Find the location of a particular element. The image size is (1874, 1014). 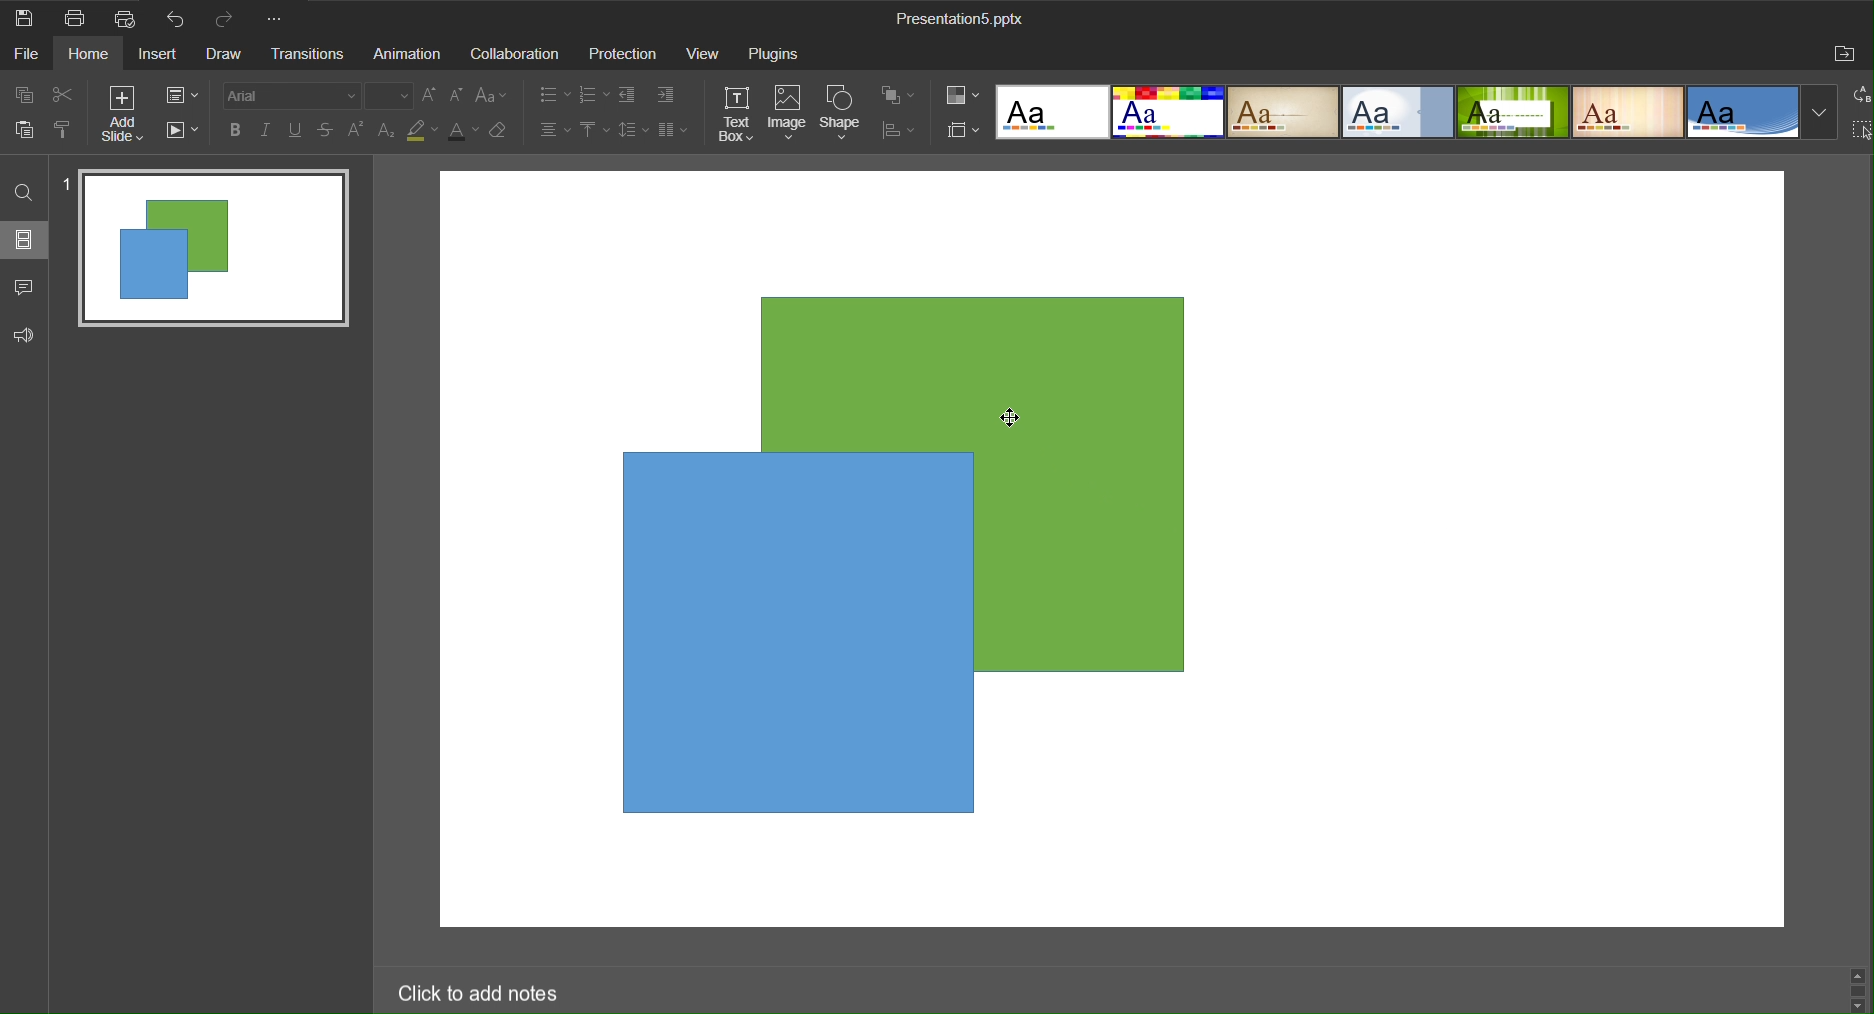

Strikethrough is located at coordinates (325, 130).